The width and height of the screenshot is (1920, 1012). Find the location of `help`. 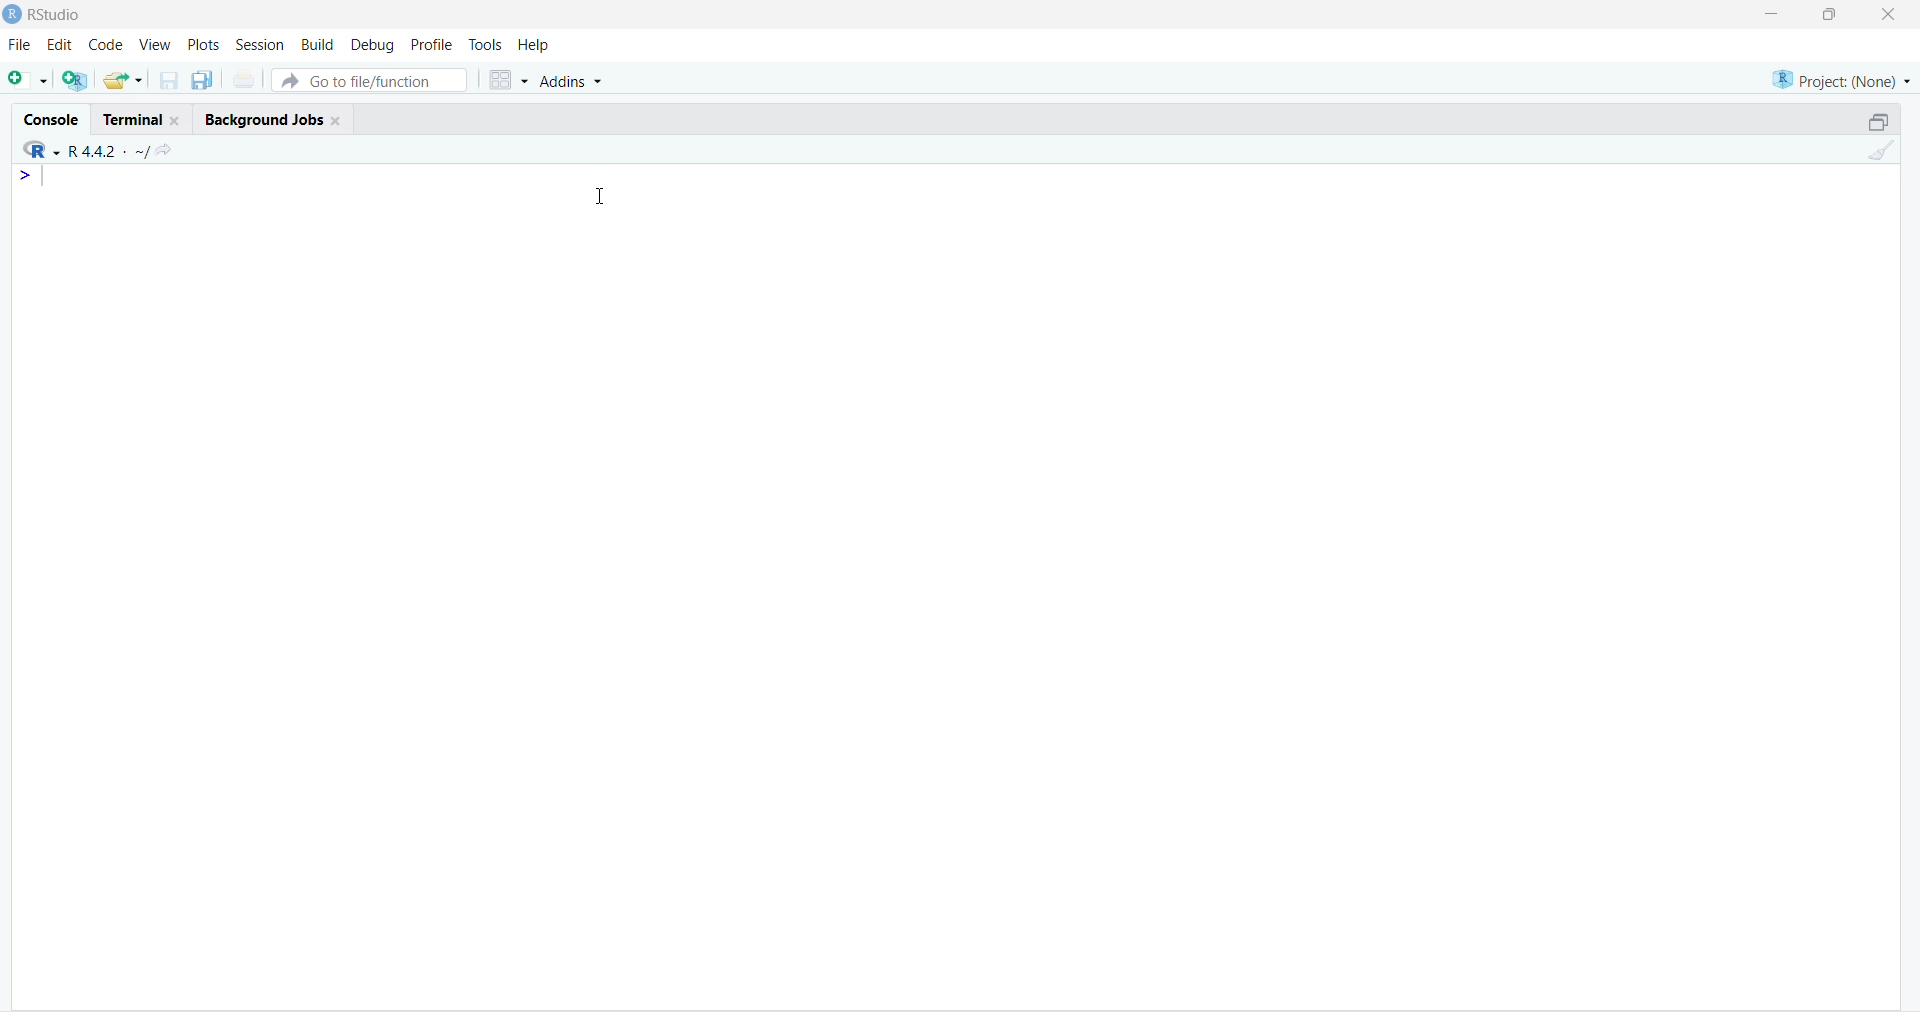

help is located at coordinates (533, 46).